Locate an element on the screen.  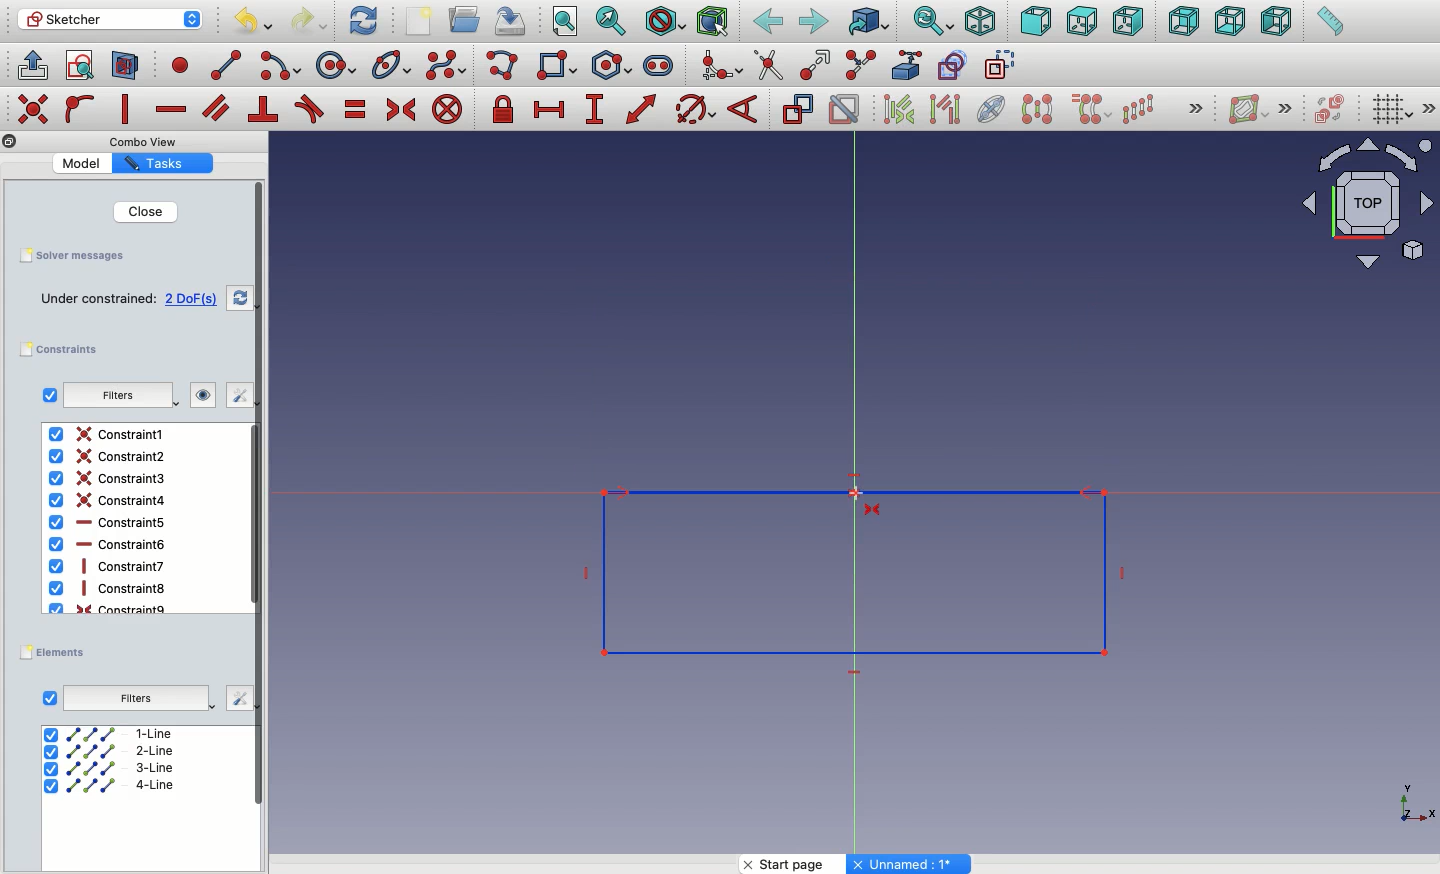
4-line is located at coordinates (110, 785).